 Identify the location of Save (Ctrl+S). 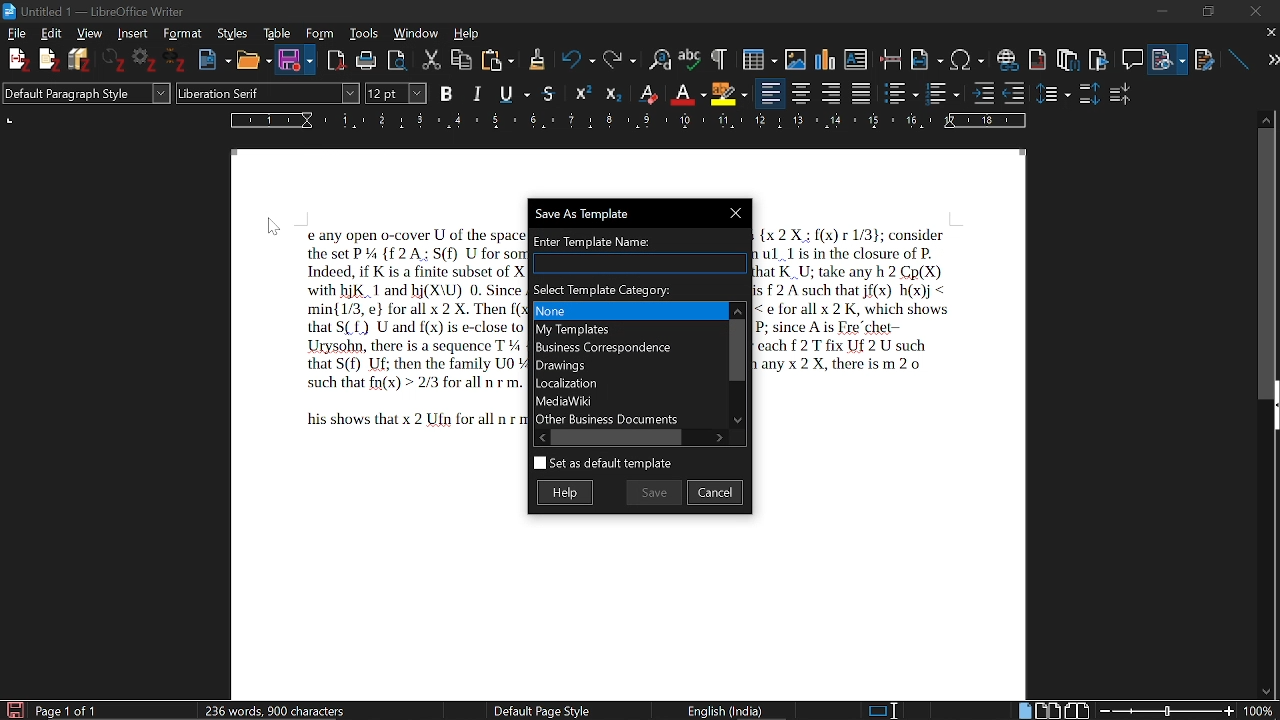
(386, 93).